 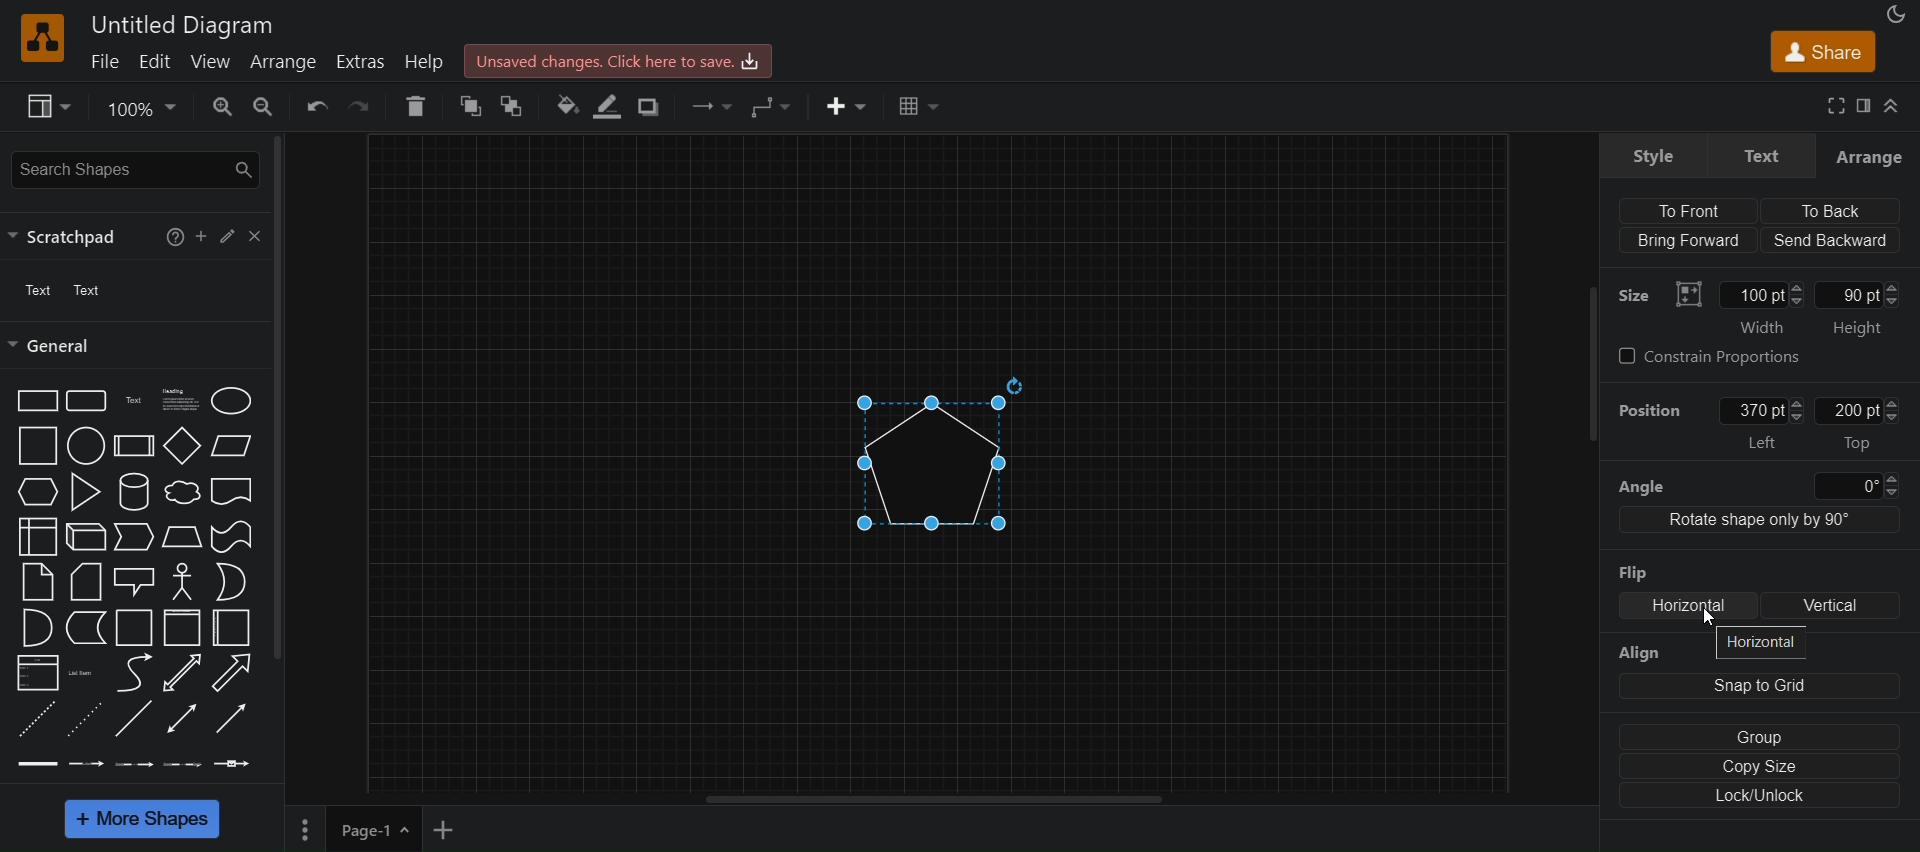 What do you see at coordinates (182, 537) in the screenshot?
I see `Trapezoid` at bounding box center [182, 537].